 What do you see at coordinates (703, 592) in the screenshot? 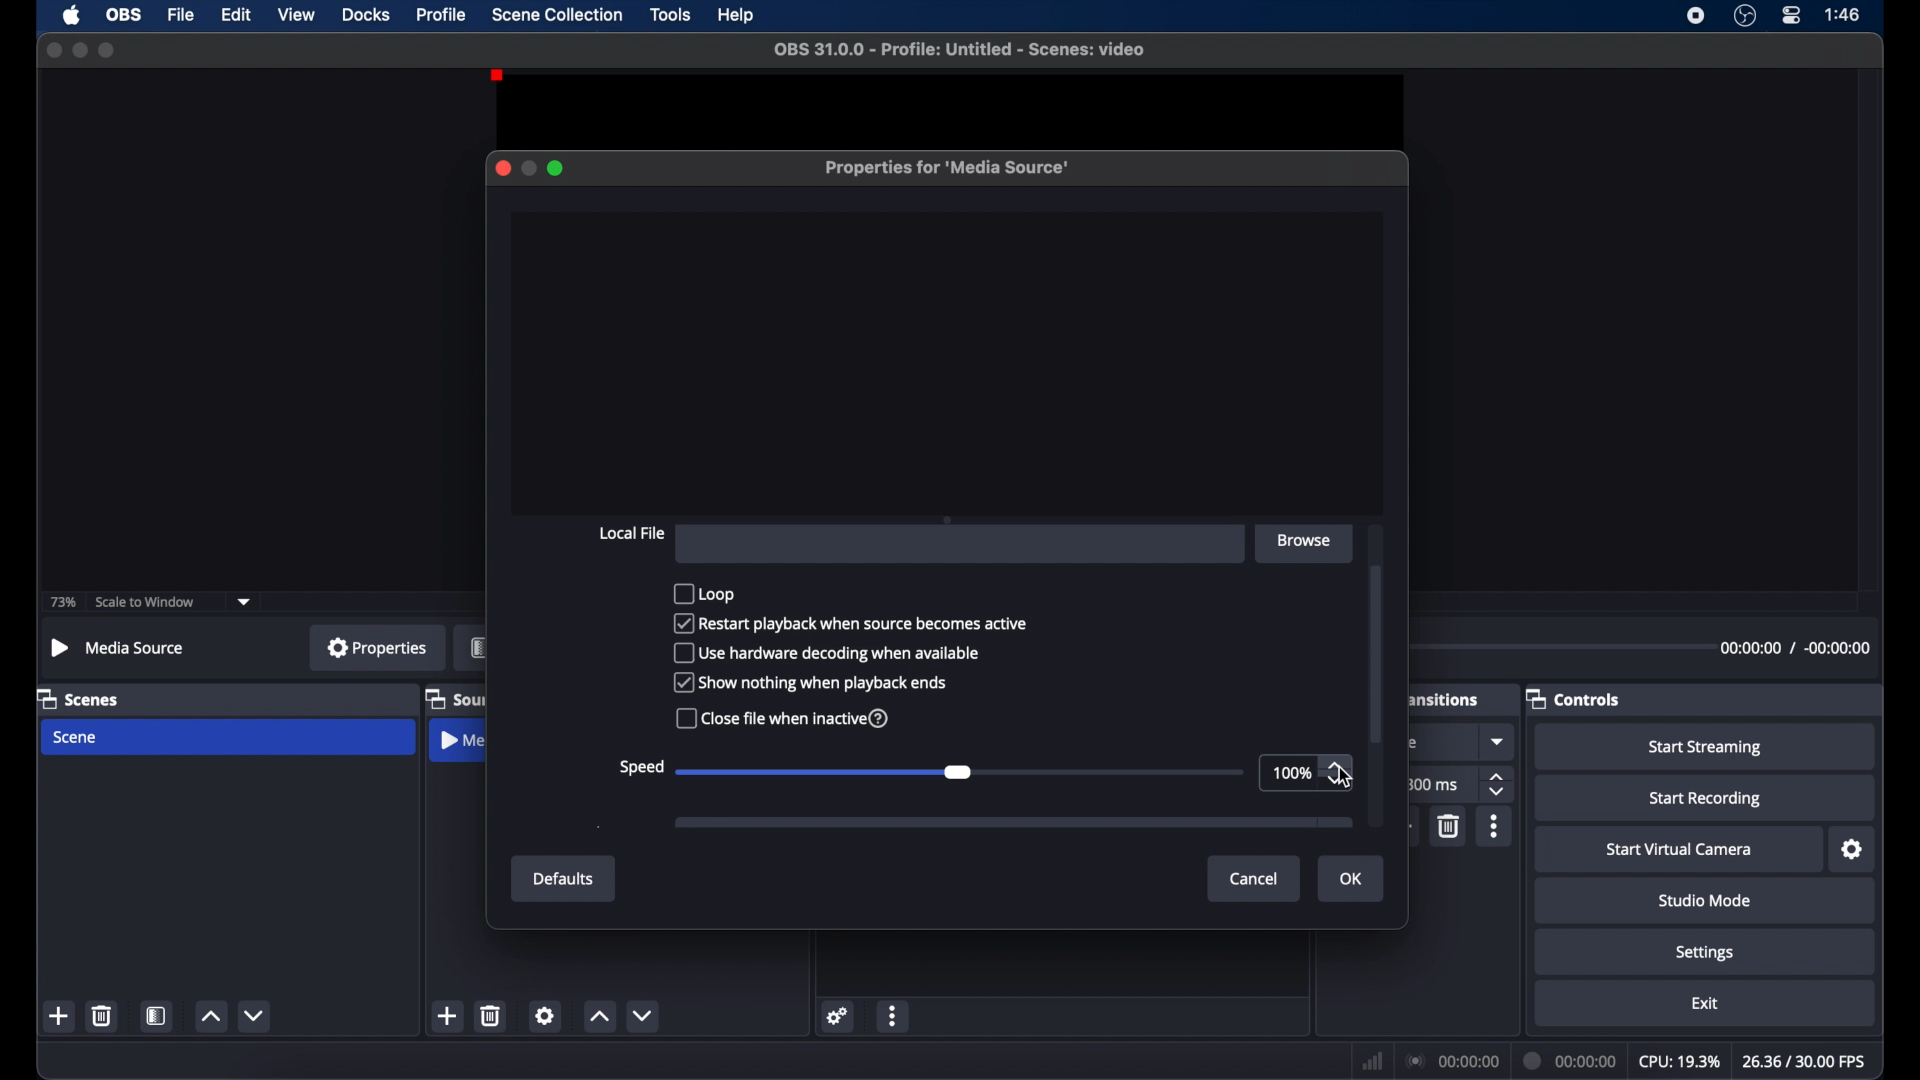
I see `loop` at bounding box center [703, 592].